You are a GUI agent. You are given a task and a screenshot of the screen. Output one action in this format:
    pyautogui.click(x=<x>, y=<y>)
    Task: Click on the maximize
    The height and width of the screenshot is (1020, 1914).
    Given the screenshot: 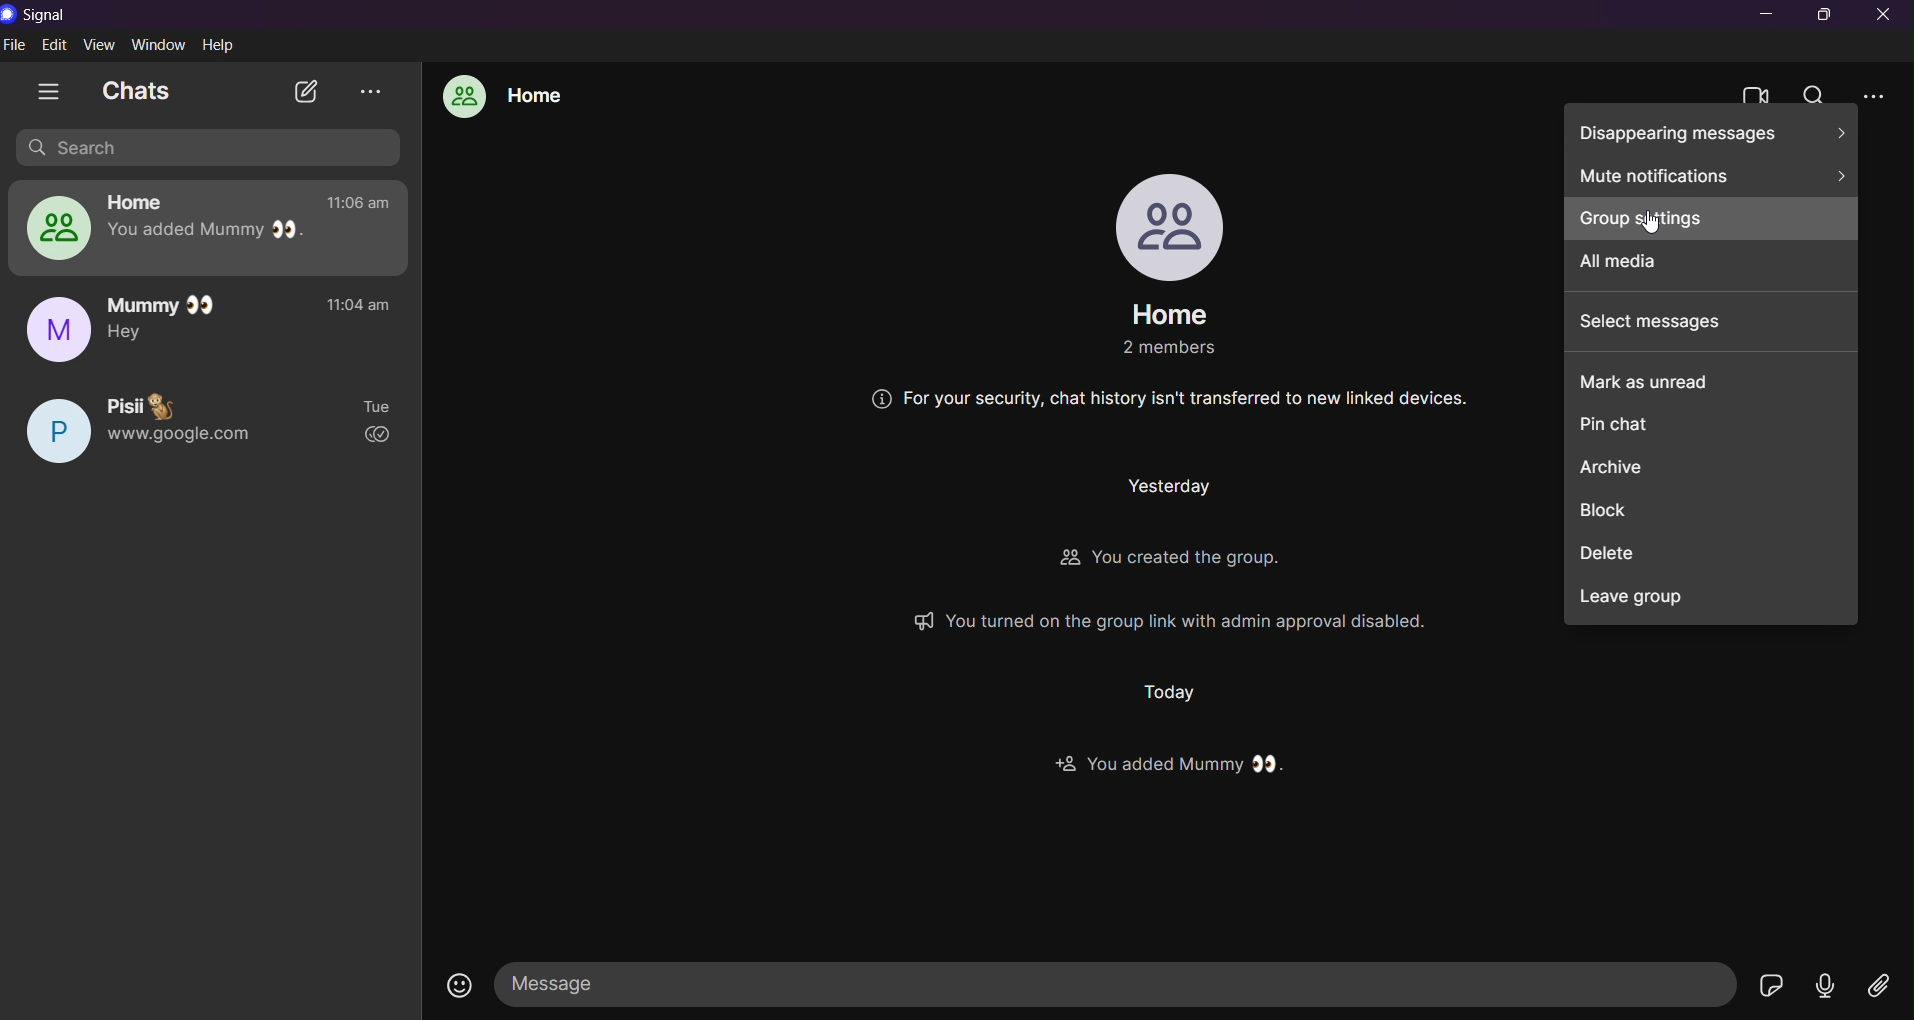 What is the action you would take?
    pyautogui.click(x=1825, y=15)
    